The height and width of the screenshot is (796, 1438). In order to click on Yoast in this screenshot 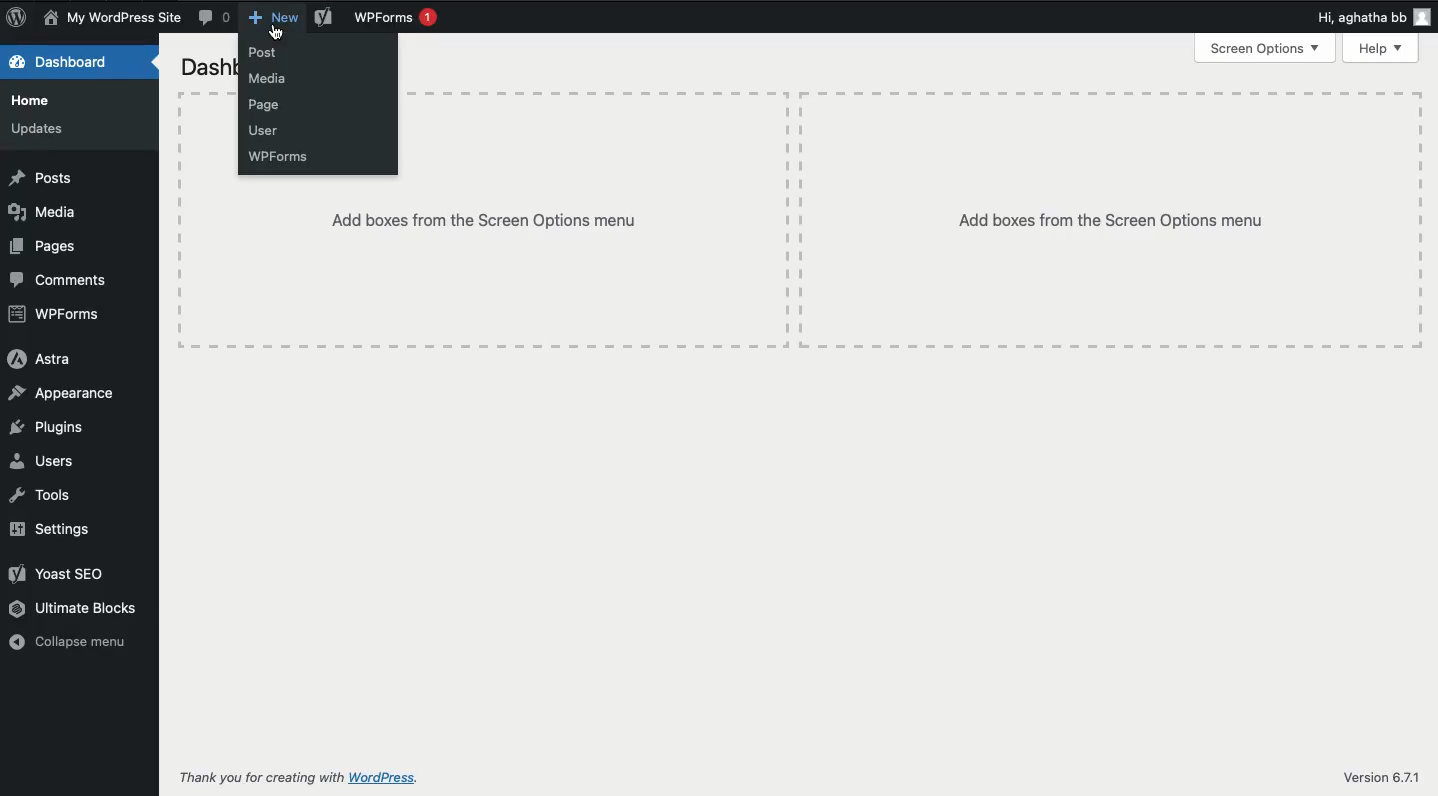, I will do `click(326, 18)`.